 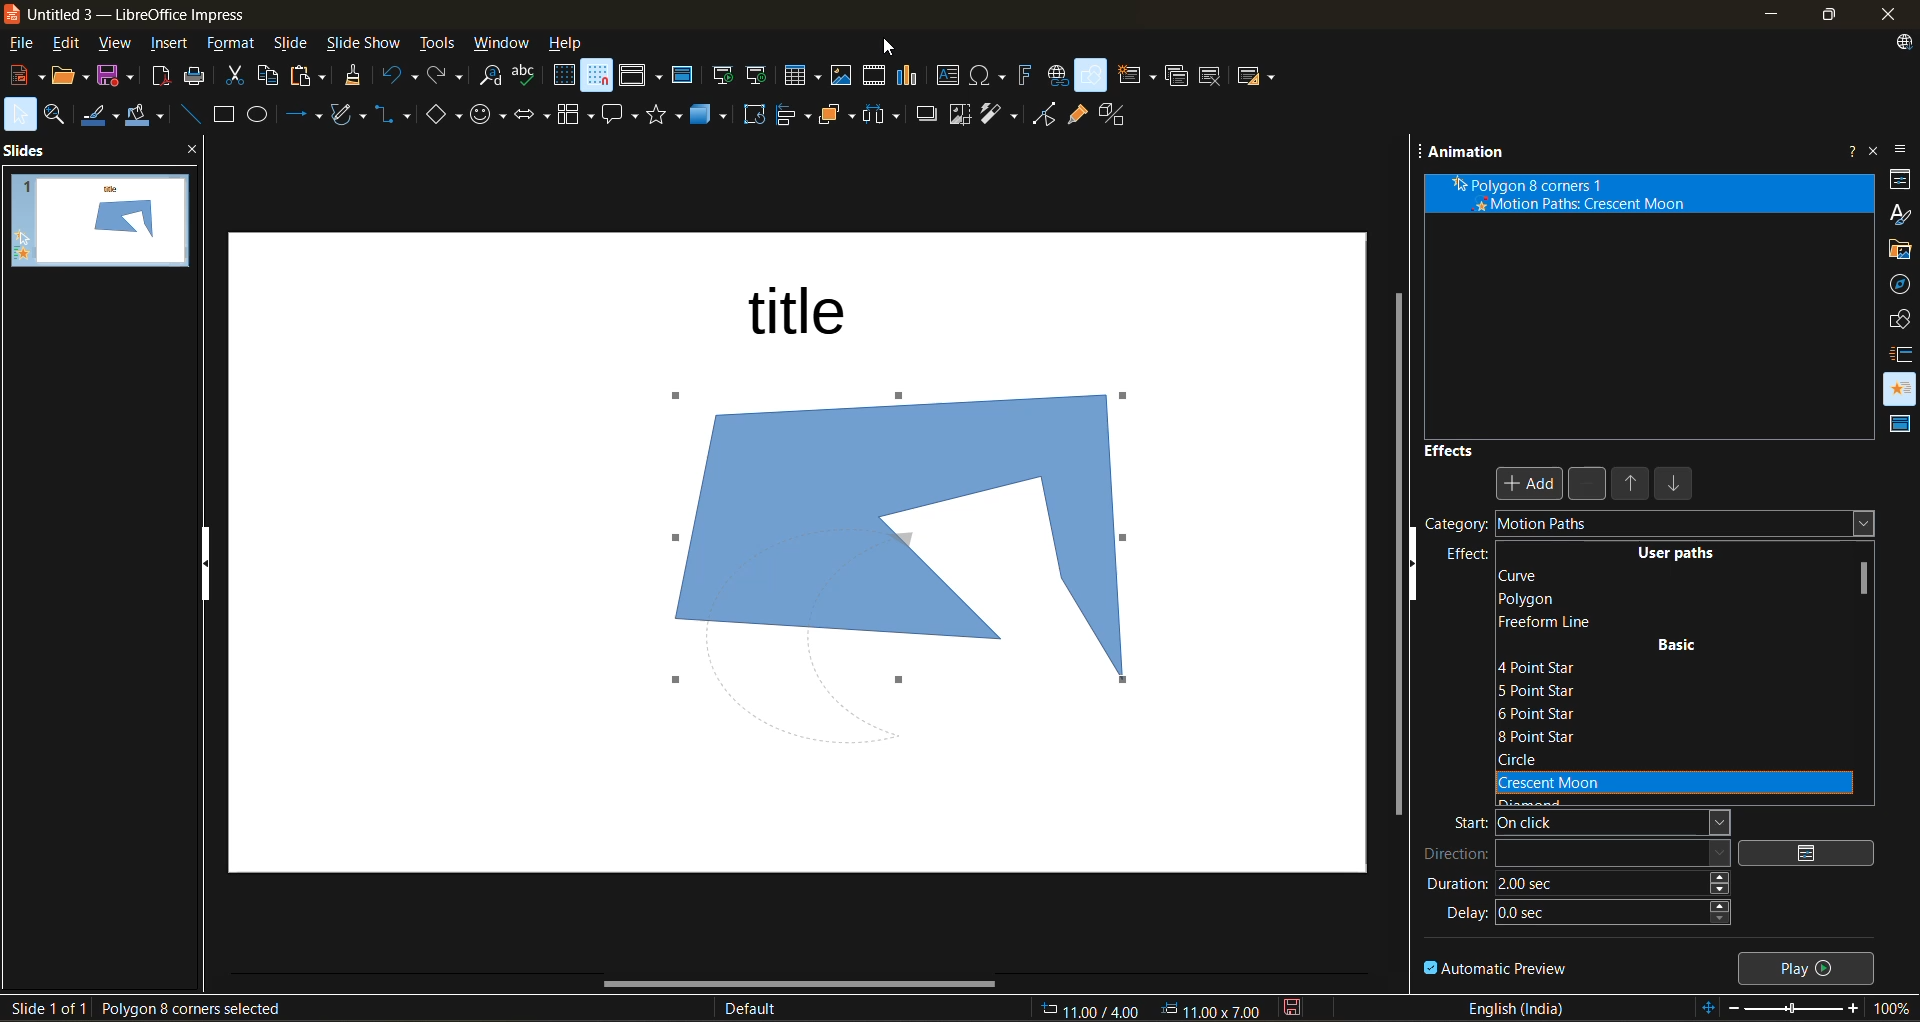 I want to click on paste, so click(x=310, y=75).